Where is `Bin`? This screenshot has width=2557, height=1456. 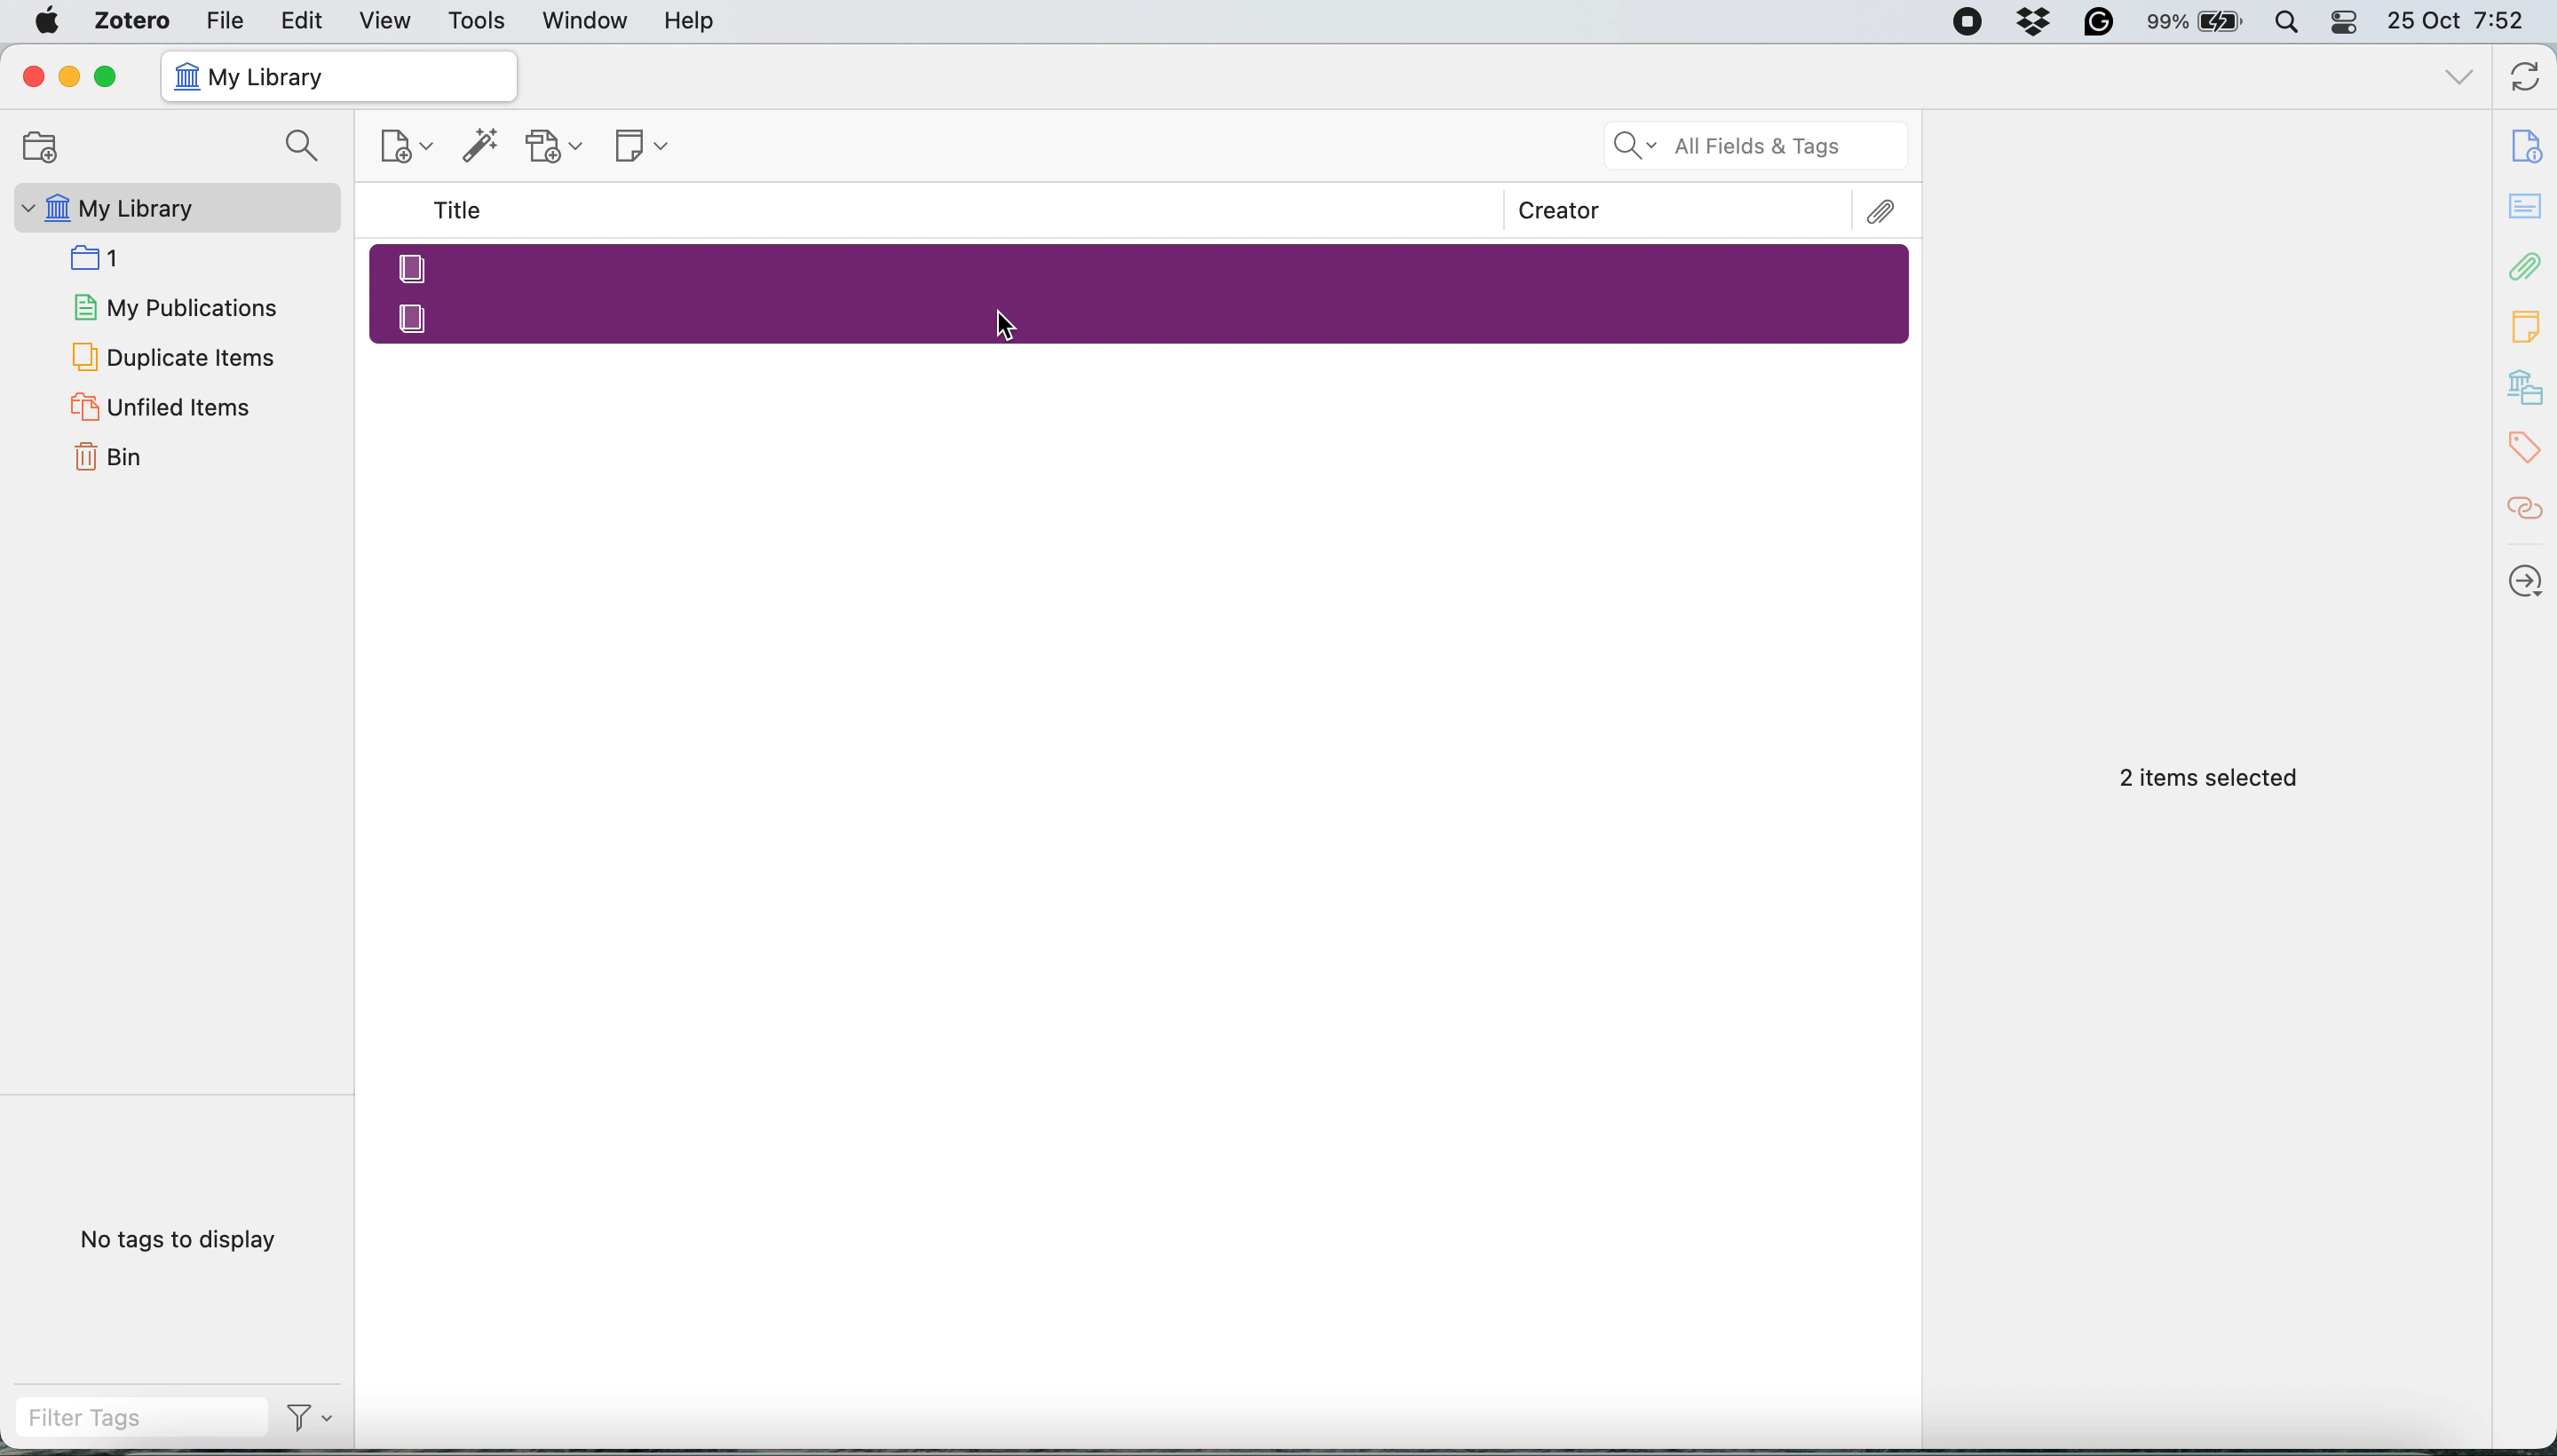
Bin is located at coordinates (133, 454).